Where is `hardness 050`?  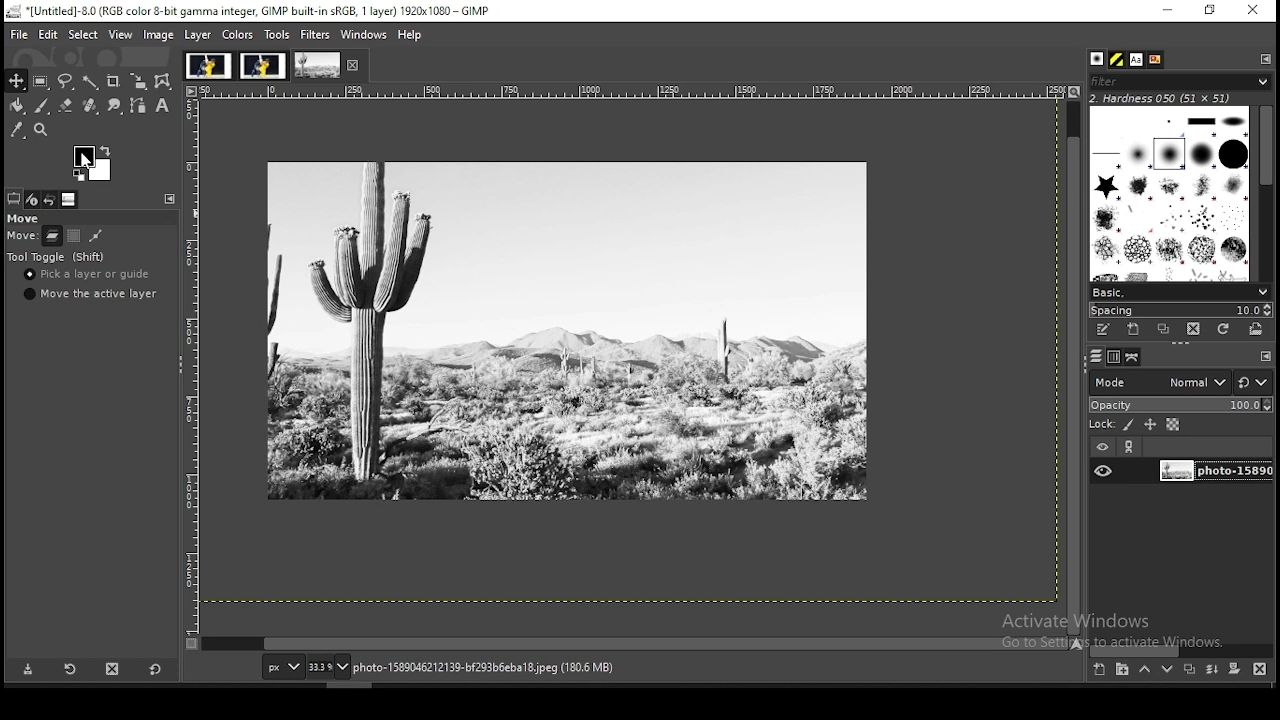 hardness 050 is located at coordinates (1185, 98).